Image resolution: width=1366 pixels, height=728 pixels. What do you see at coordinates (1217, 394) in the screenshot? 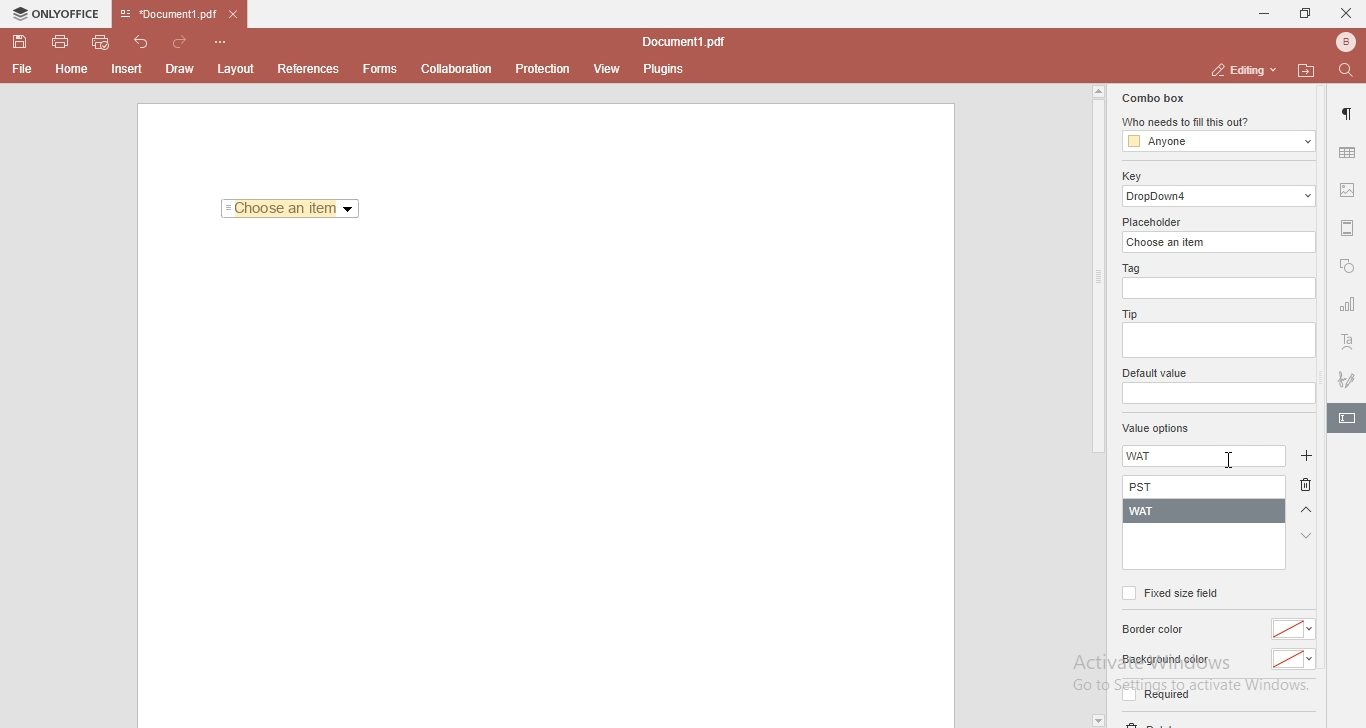
I see `empty box` at bounding box center [1217, 394].